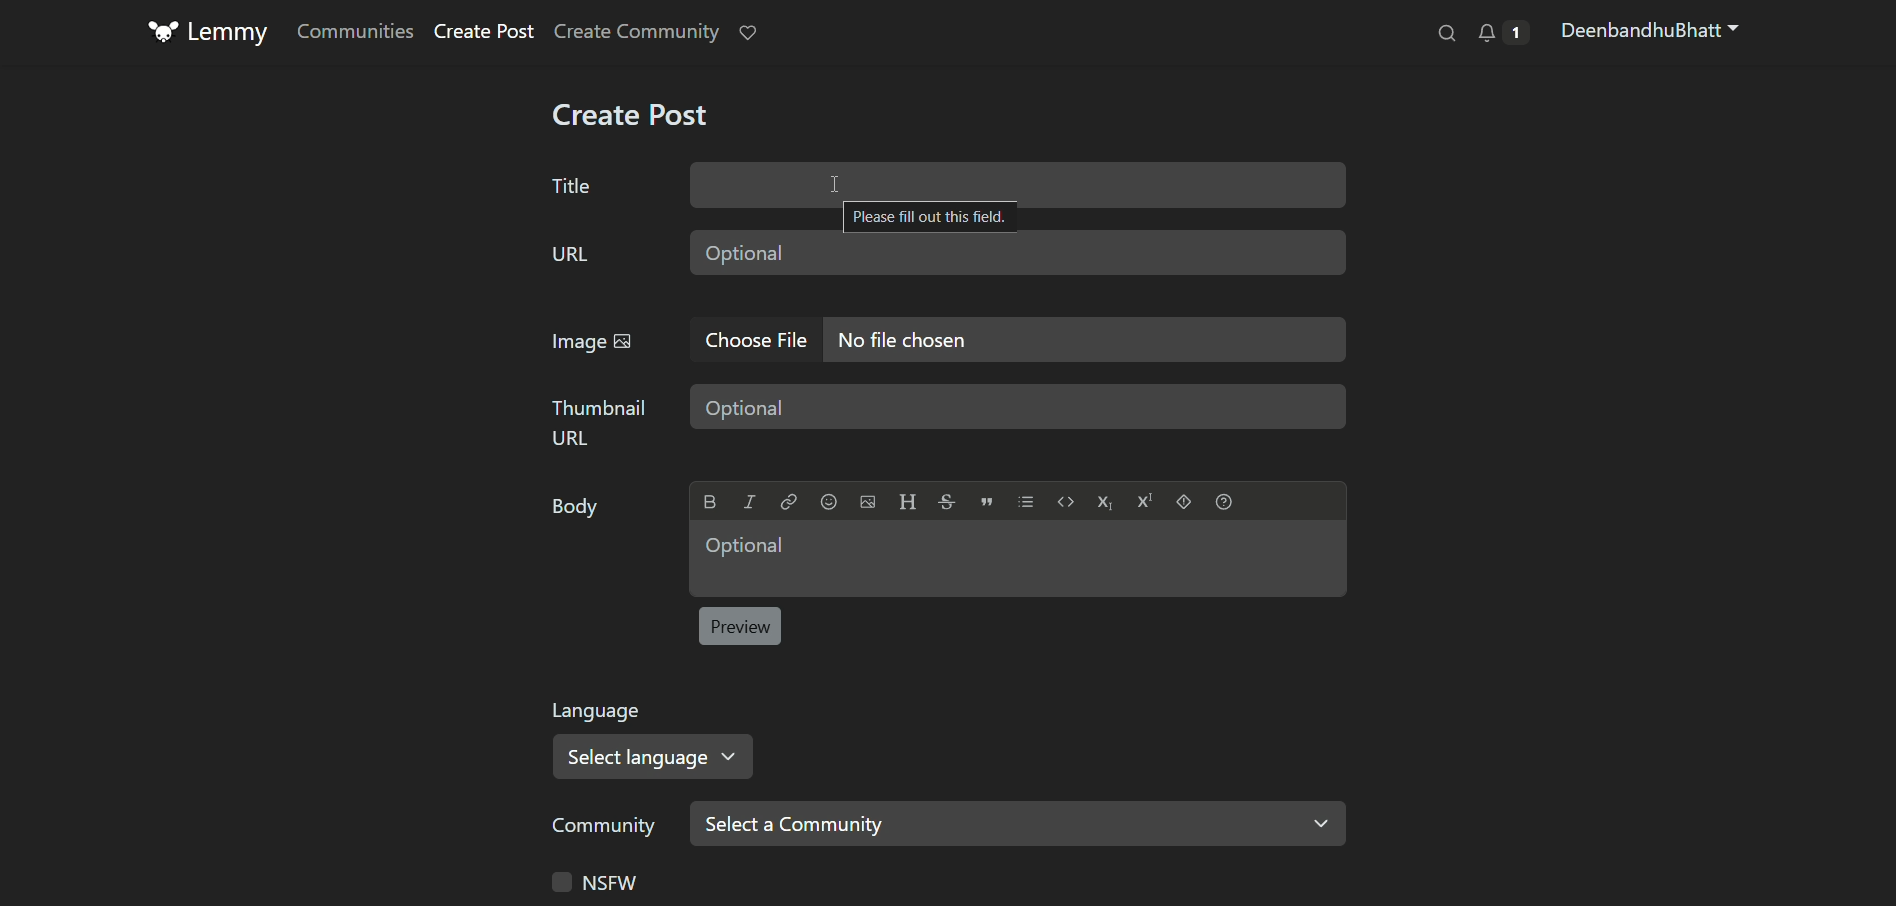 Image resolution: width=1896 pixels, height=906 pixels. What do you see at coordinates (1144, 501) in the screenshot?
I see `Superscript` at bounding box center [1144, 501].